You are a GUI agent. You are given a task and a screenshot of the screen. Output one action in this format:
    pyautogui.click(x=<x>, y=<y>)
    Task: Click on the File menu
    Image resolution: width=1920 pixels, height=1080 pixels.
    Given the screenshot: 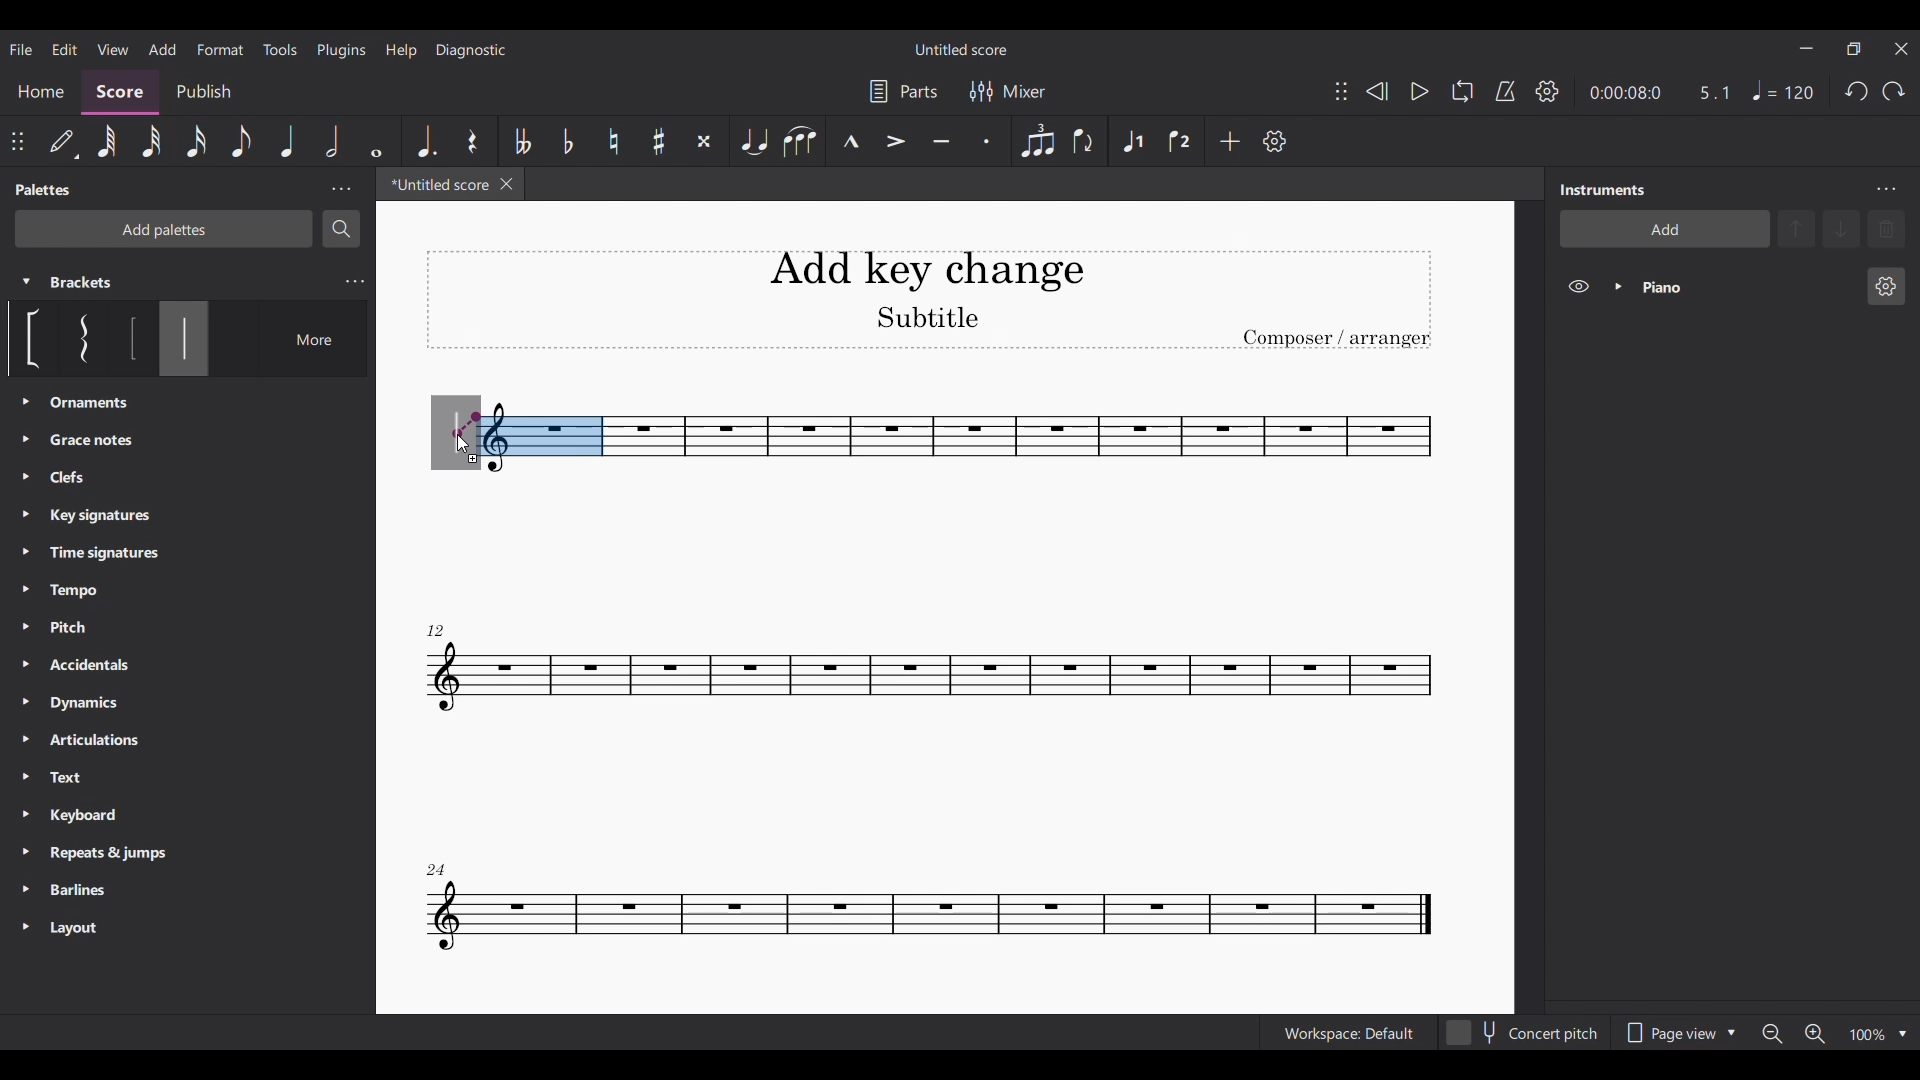 What is the action you would take?
    pyautogui.click(x=21, y=49)
    